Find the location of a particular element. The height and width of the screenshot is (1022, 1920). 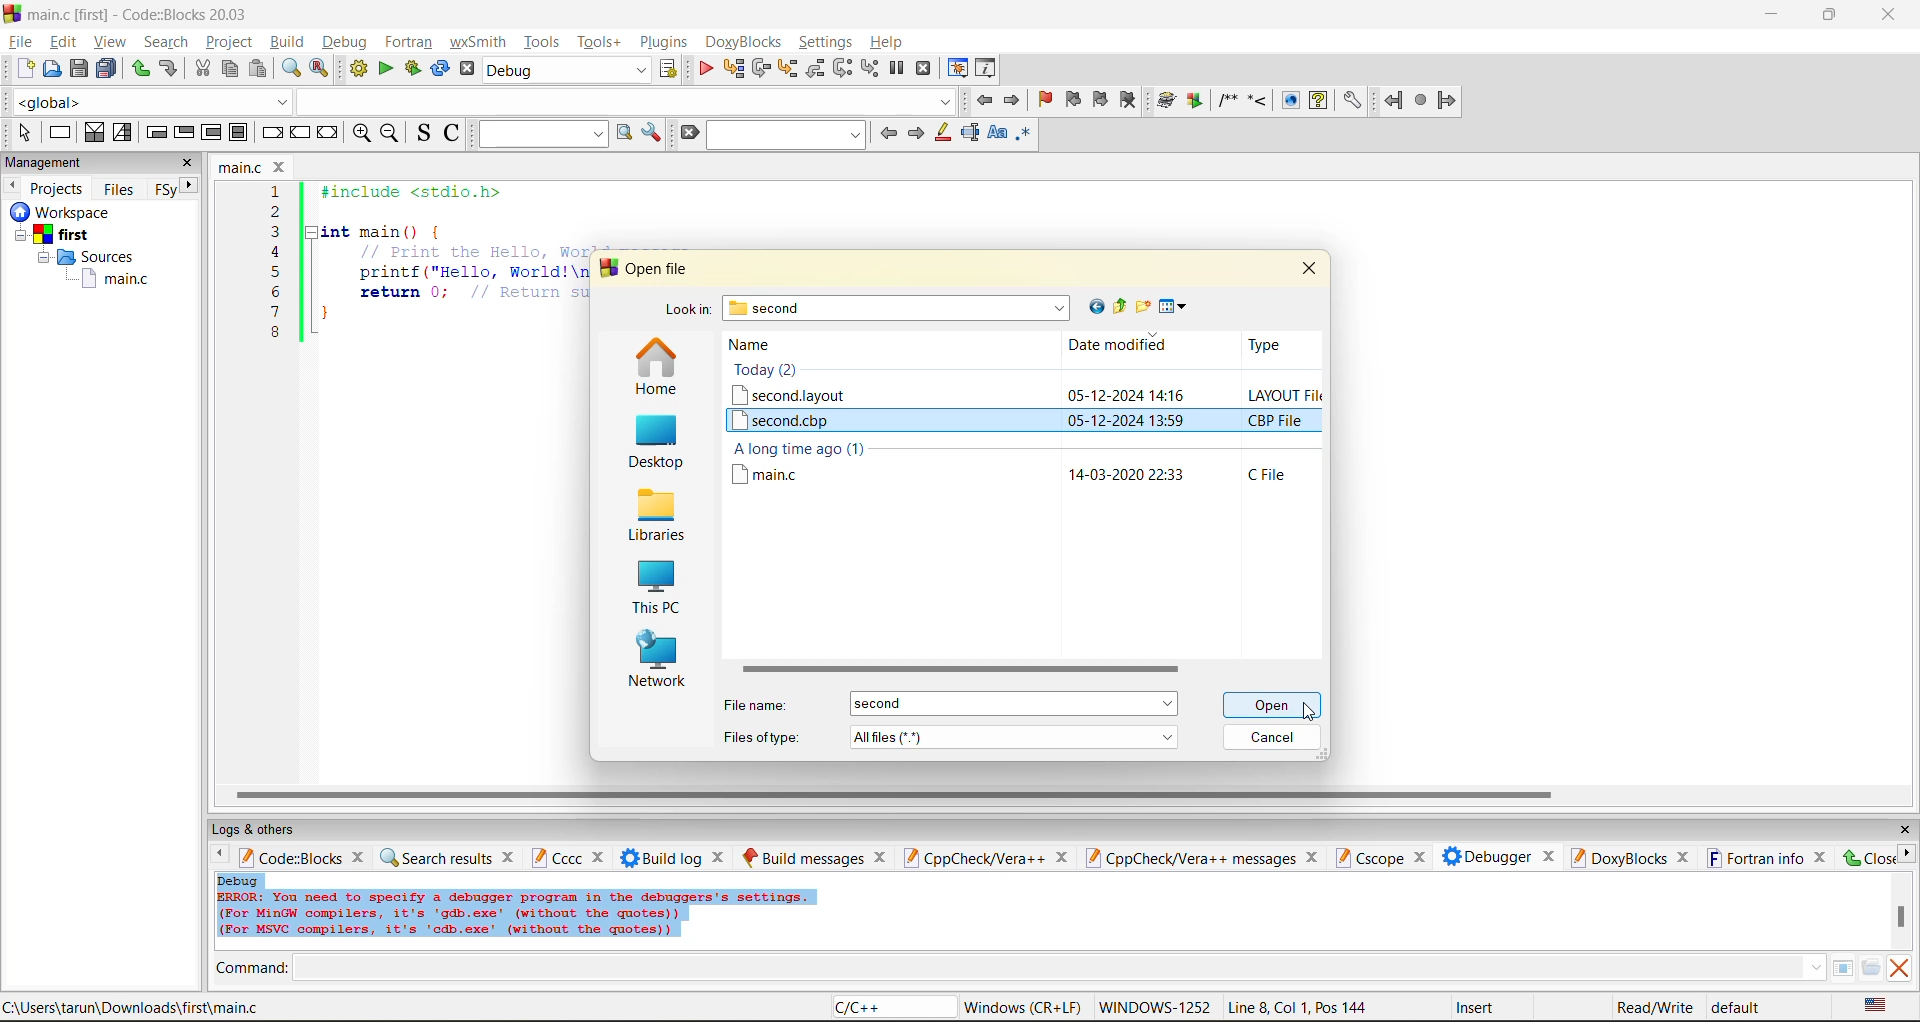

build is located at coordinates (286, 41).